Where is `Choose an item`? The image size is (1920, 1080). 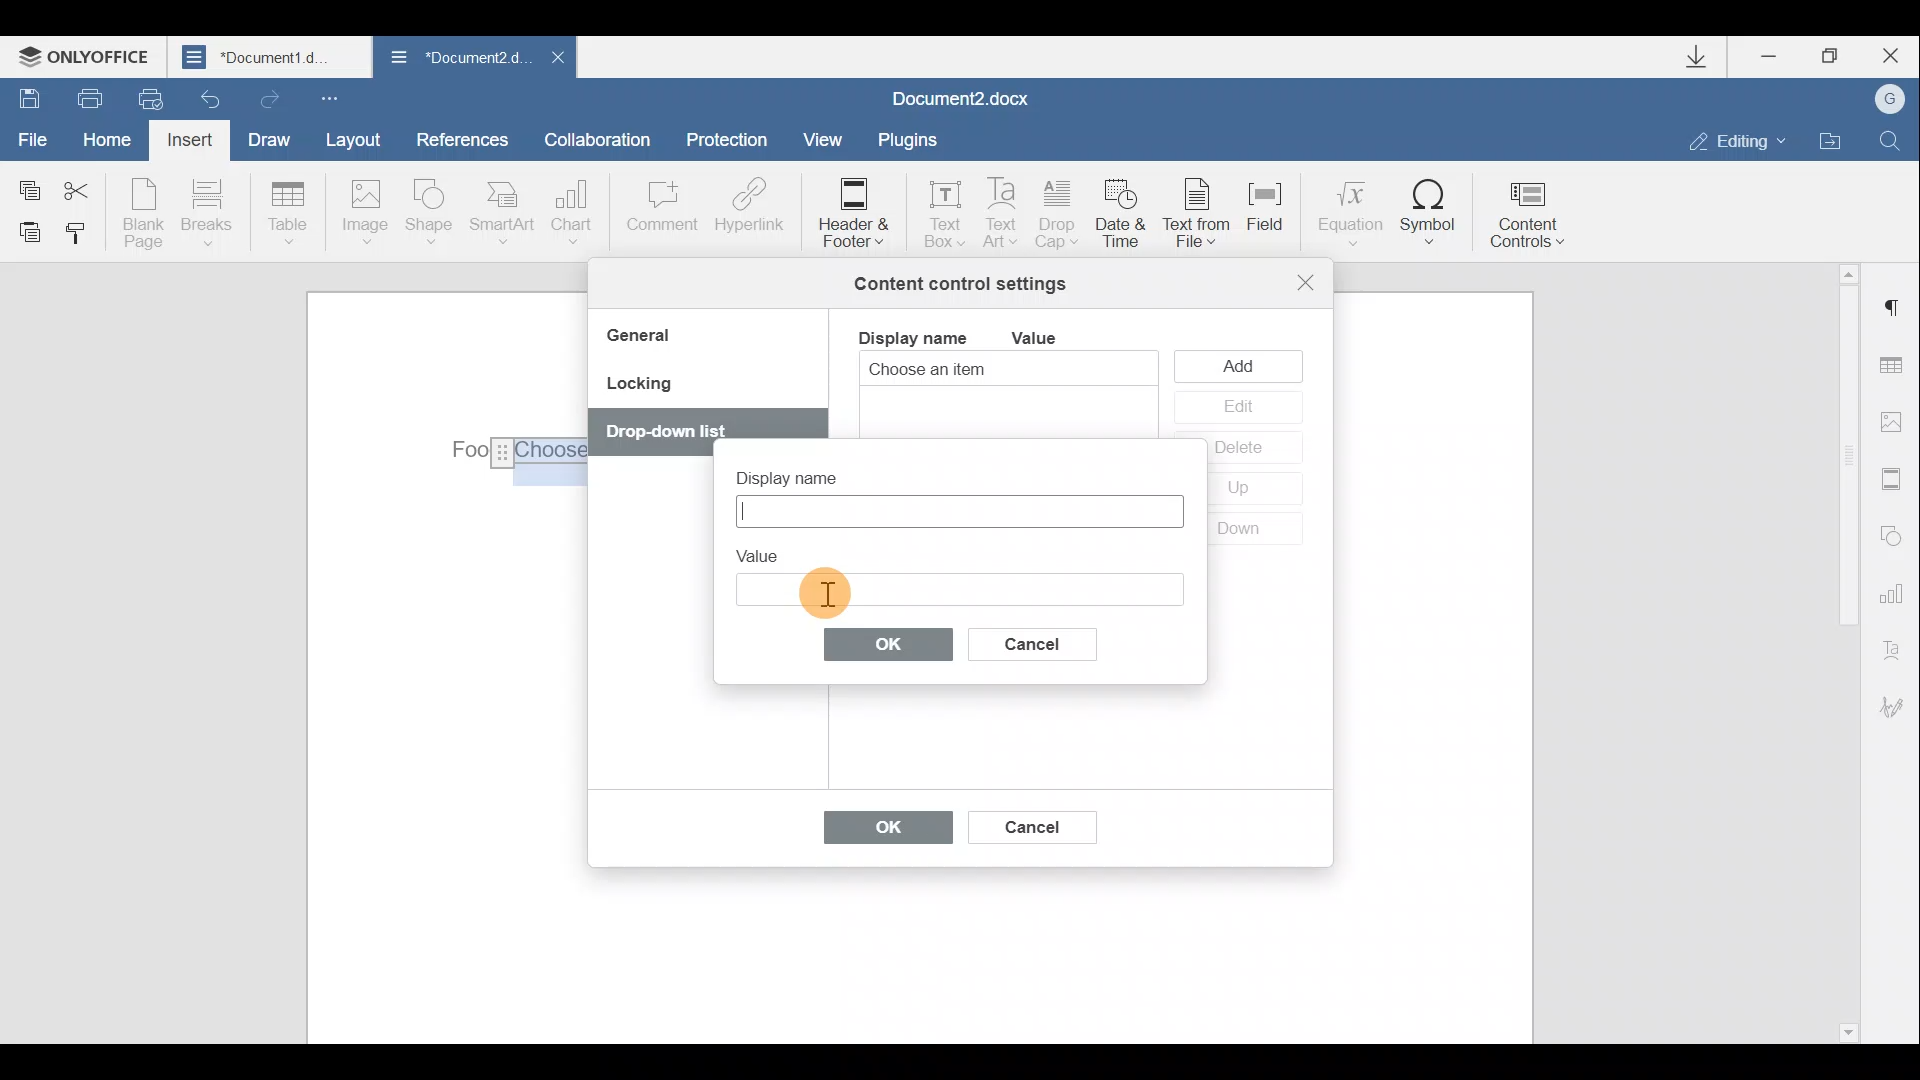 Choose an item is located at coordinates (976, 371).